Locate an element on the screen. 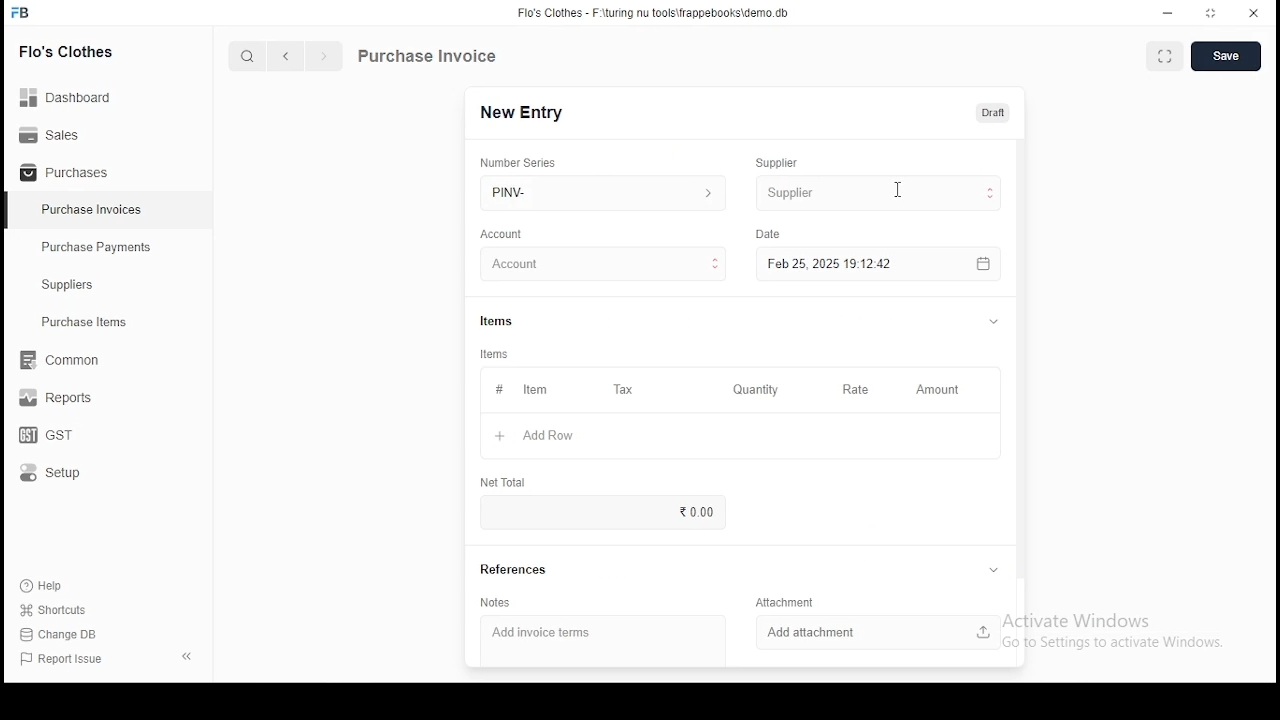 The height and width of the screenshot is (720, 1280). setup is located at coordinates (63, 474).